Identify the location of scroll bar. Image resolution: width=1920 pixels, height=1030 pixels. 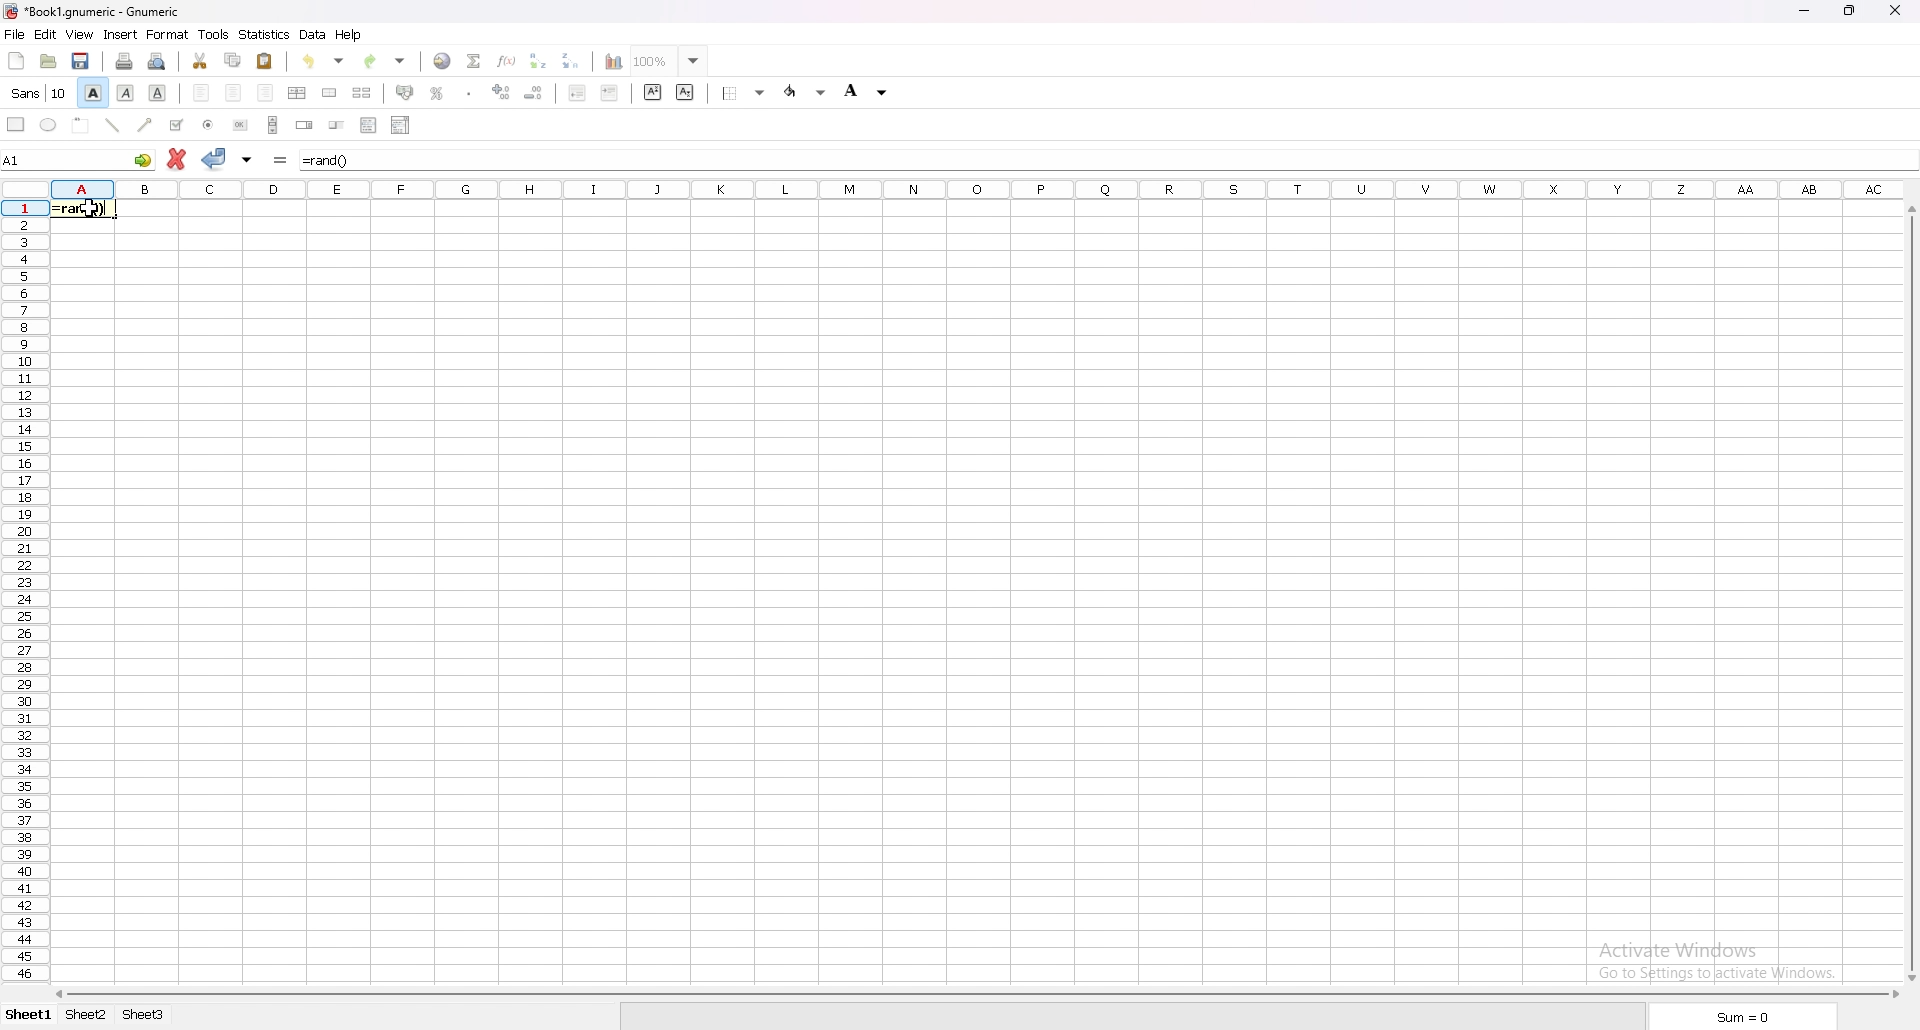
(1912, 592).